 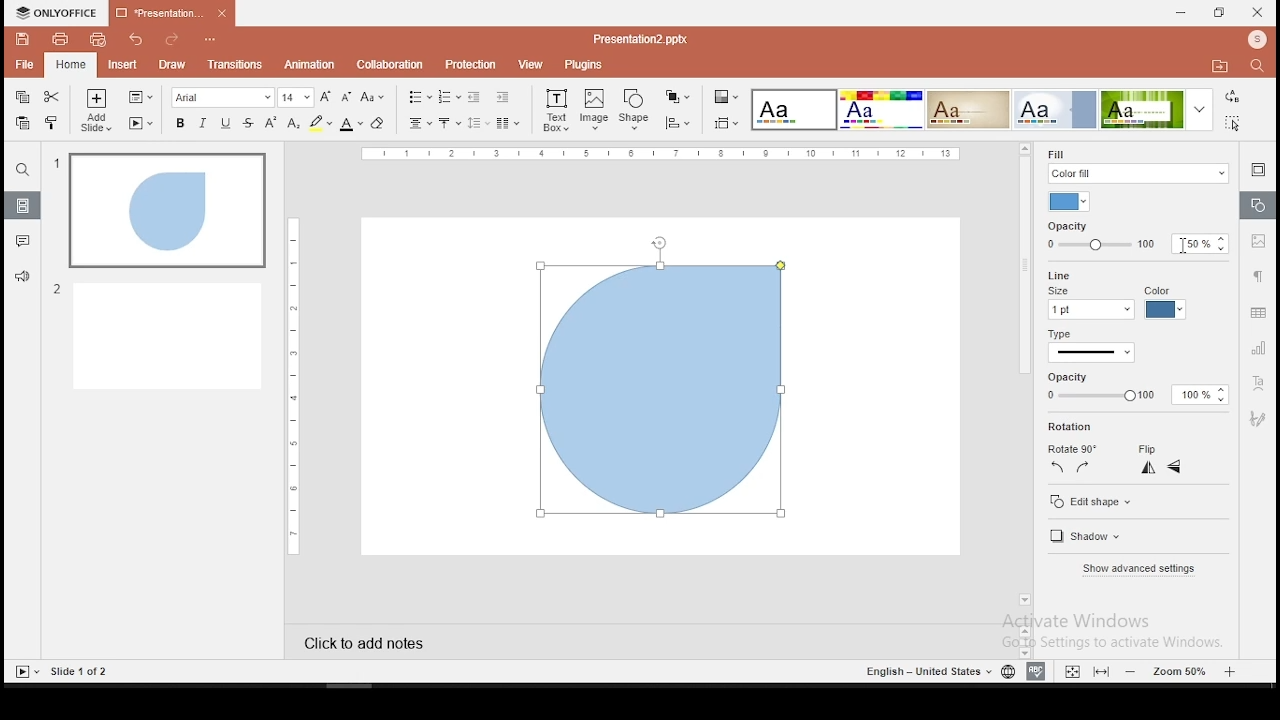 I want to click on right, so click(x=1082, y=467).